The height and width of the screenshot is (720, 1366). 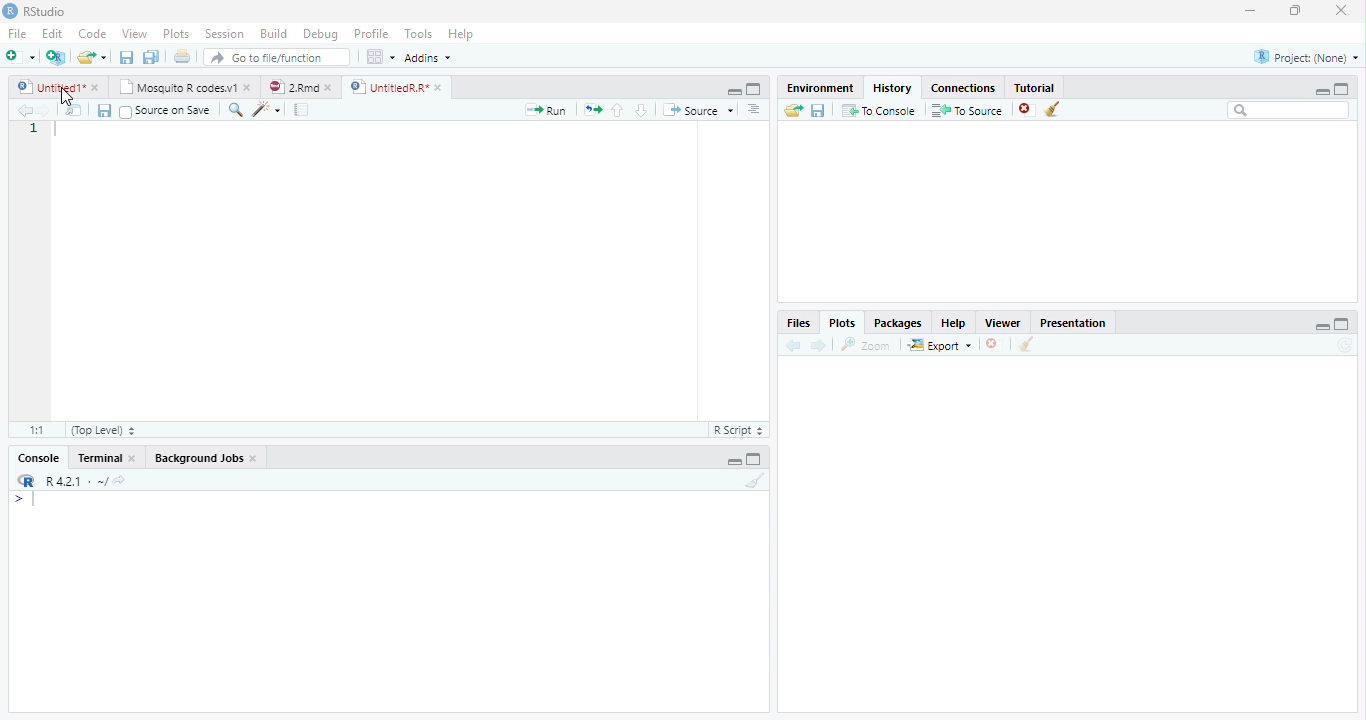 What do you see at coordinates (56, 58) in the screenshot?
I see `Create a Project` at bounding box center [56, 58].